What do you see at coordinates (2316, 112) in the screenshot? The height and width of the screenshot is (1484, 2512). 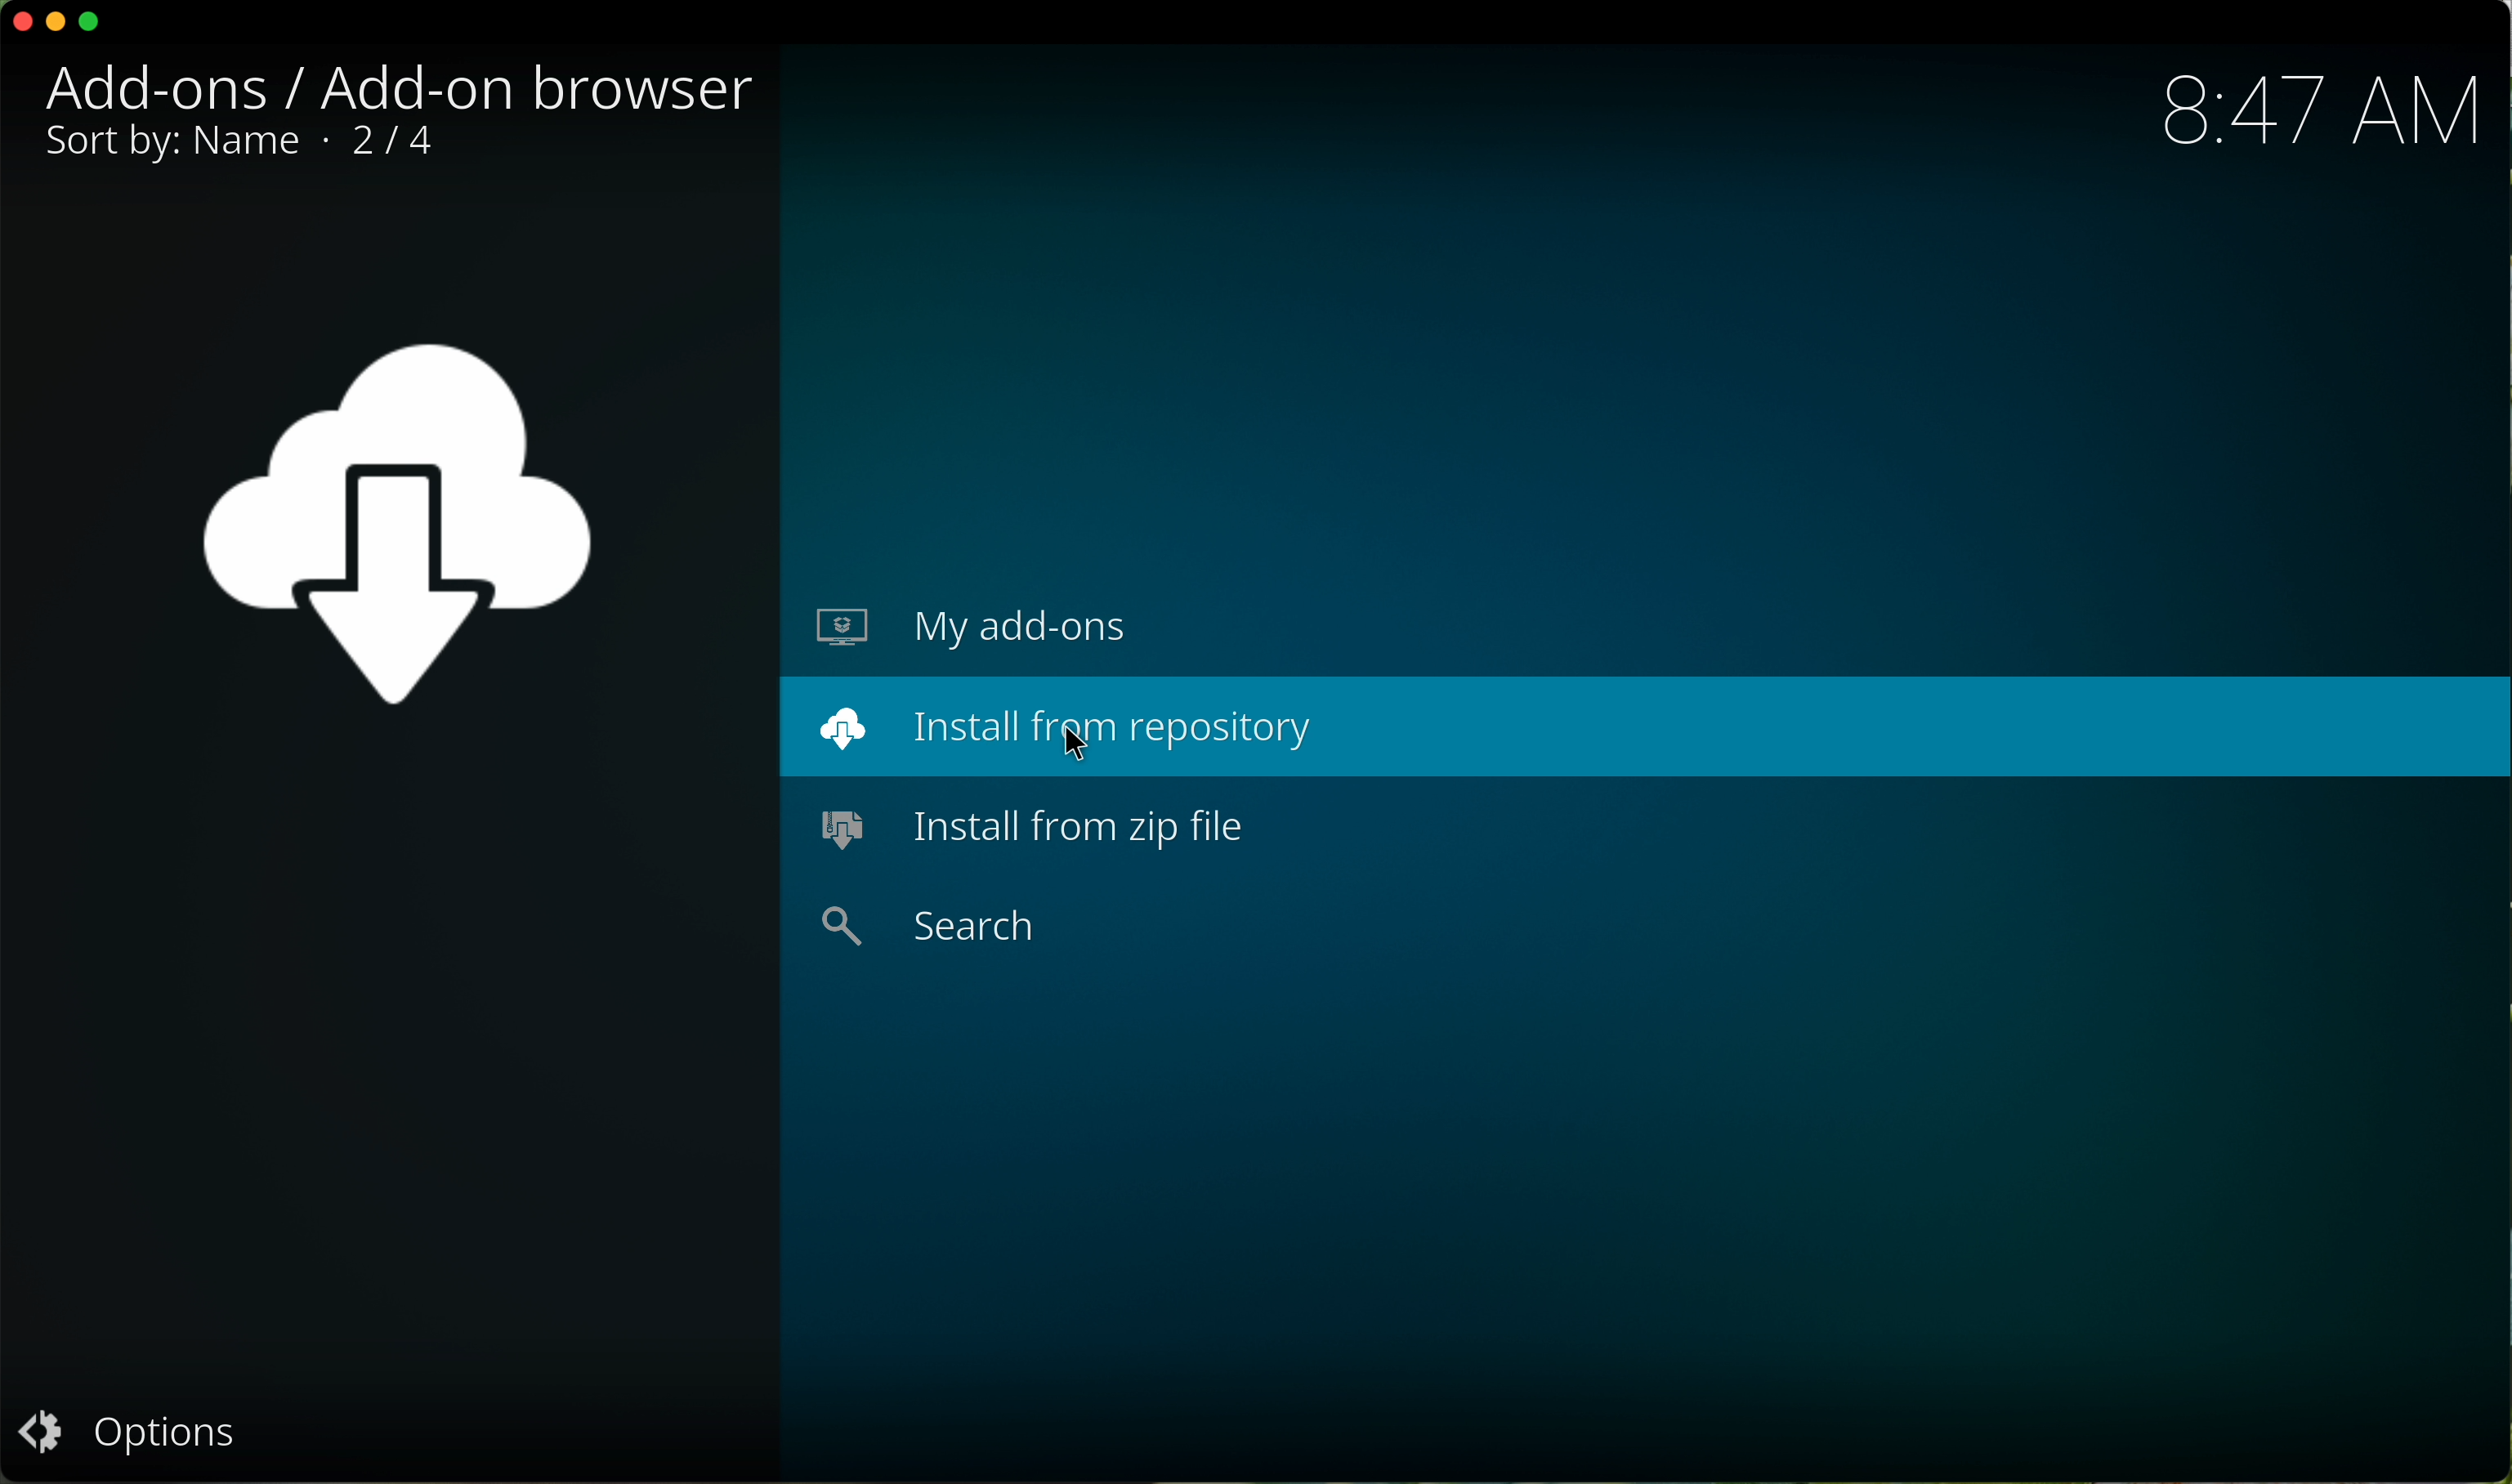 I see `hour` at bounding box center [2316, 112].